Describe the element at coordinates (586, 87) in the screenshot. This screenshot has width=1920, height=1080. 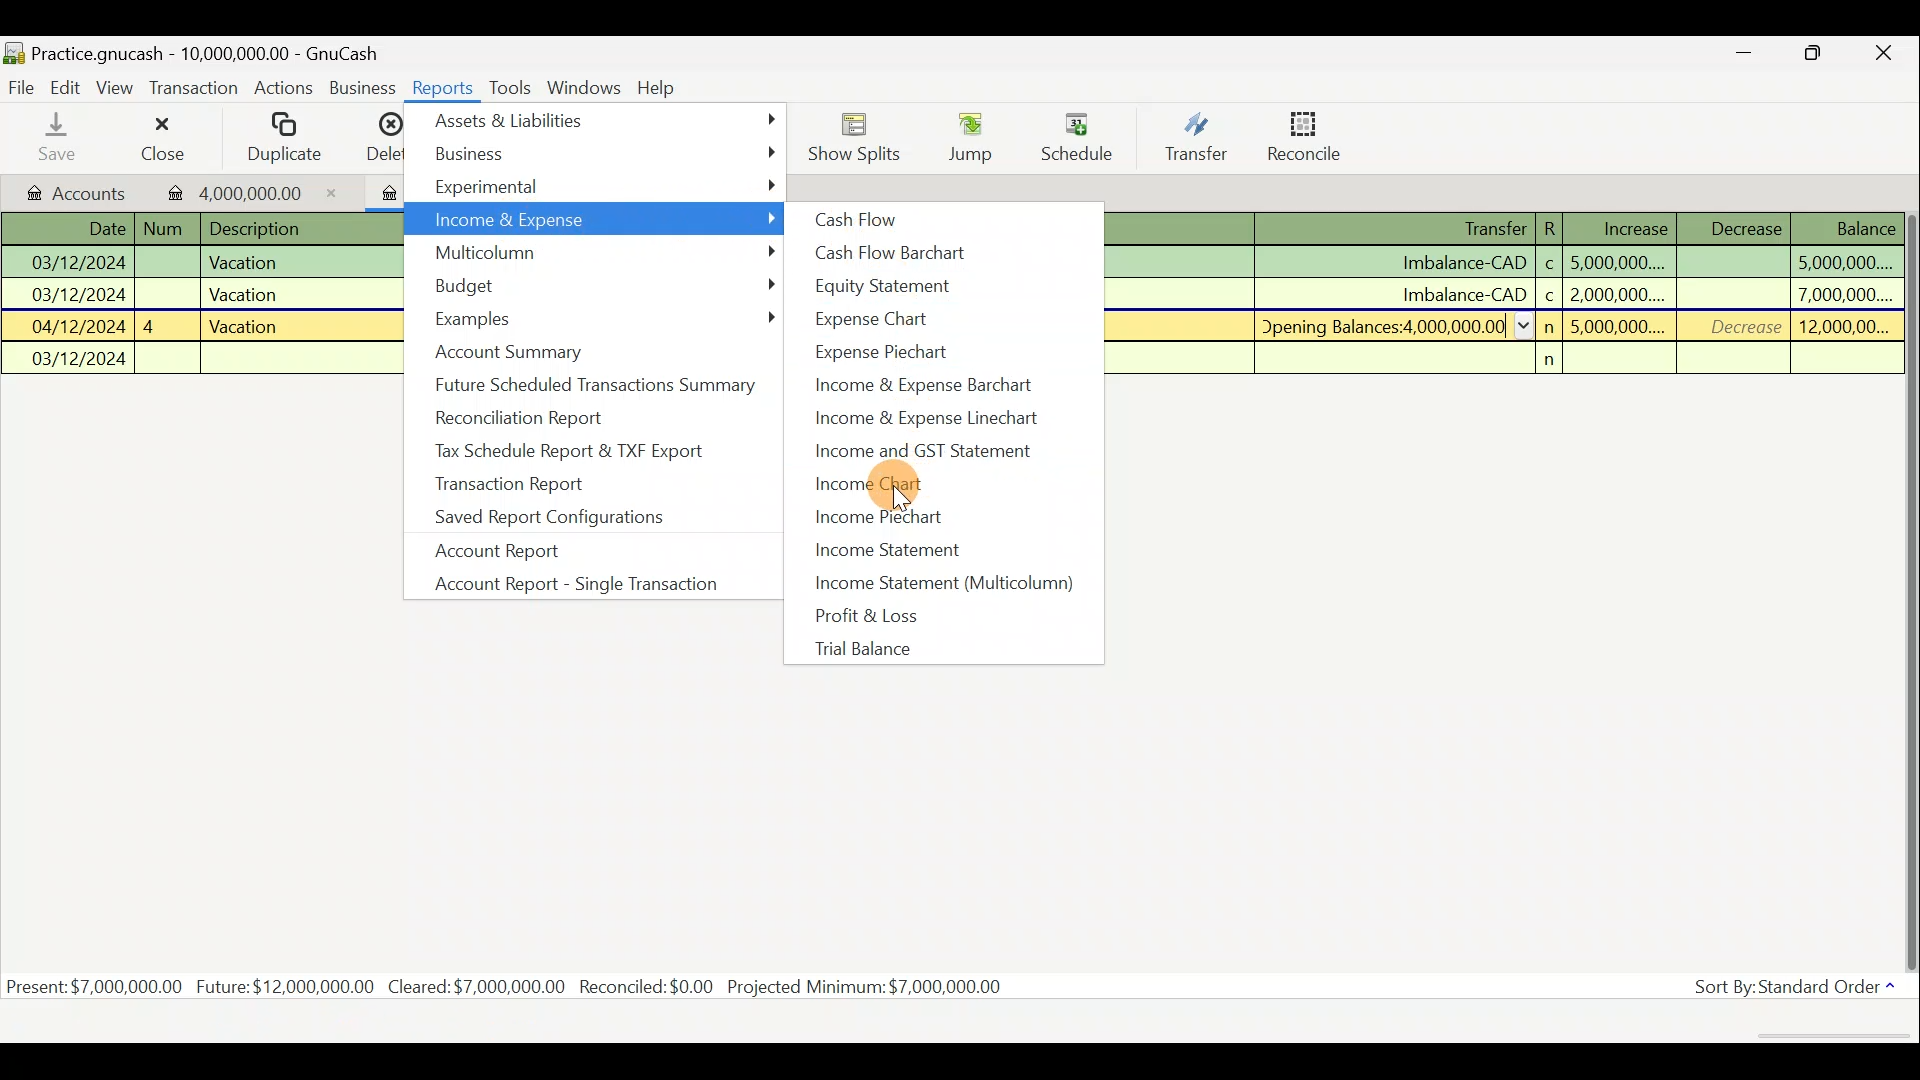
I see `Windows` at that location.